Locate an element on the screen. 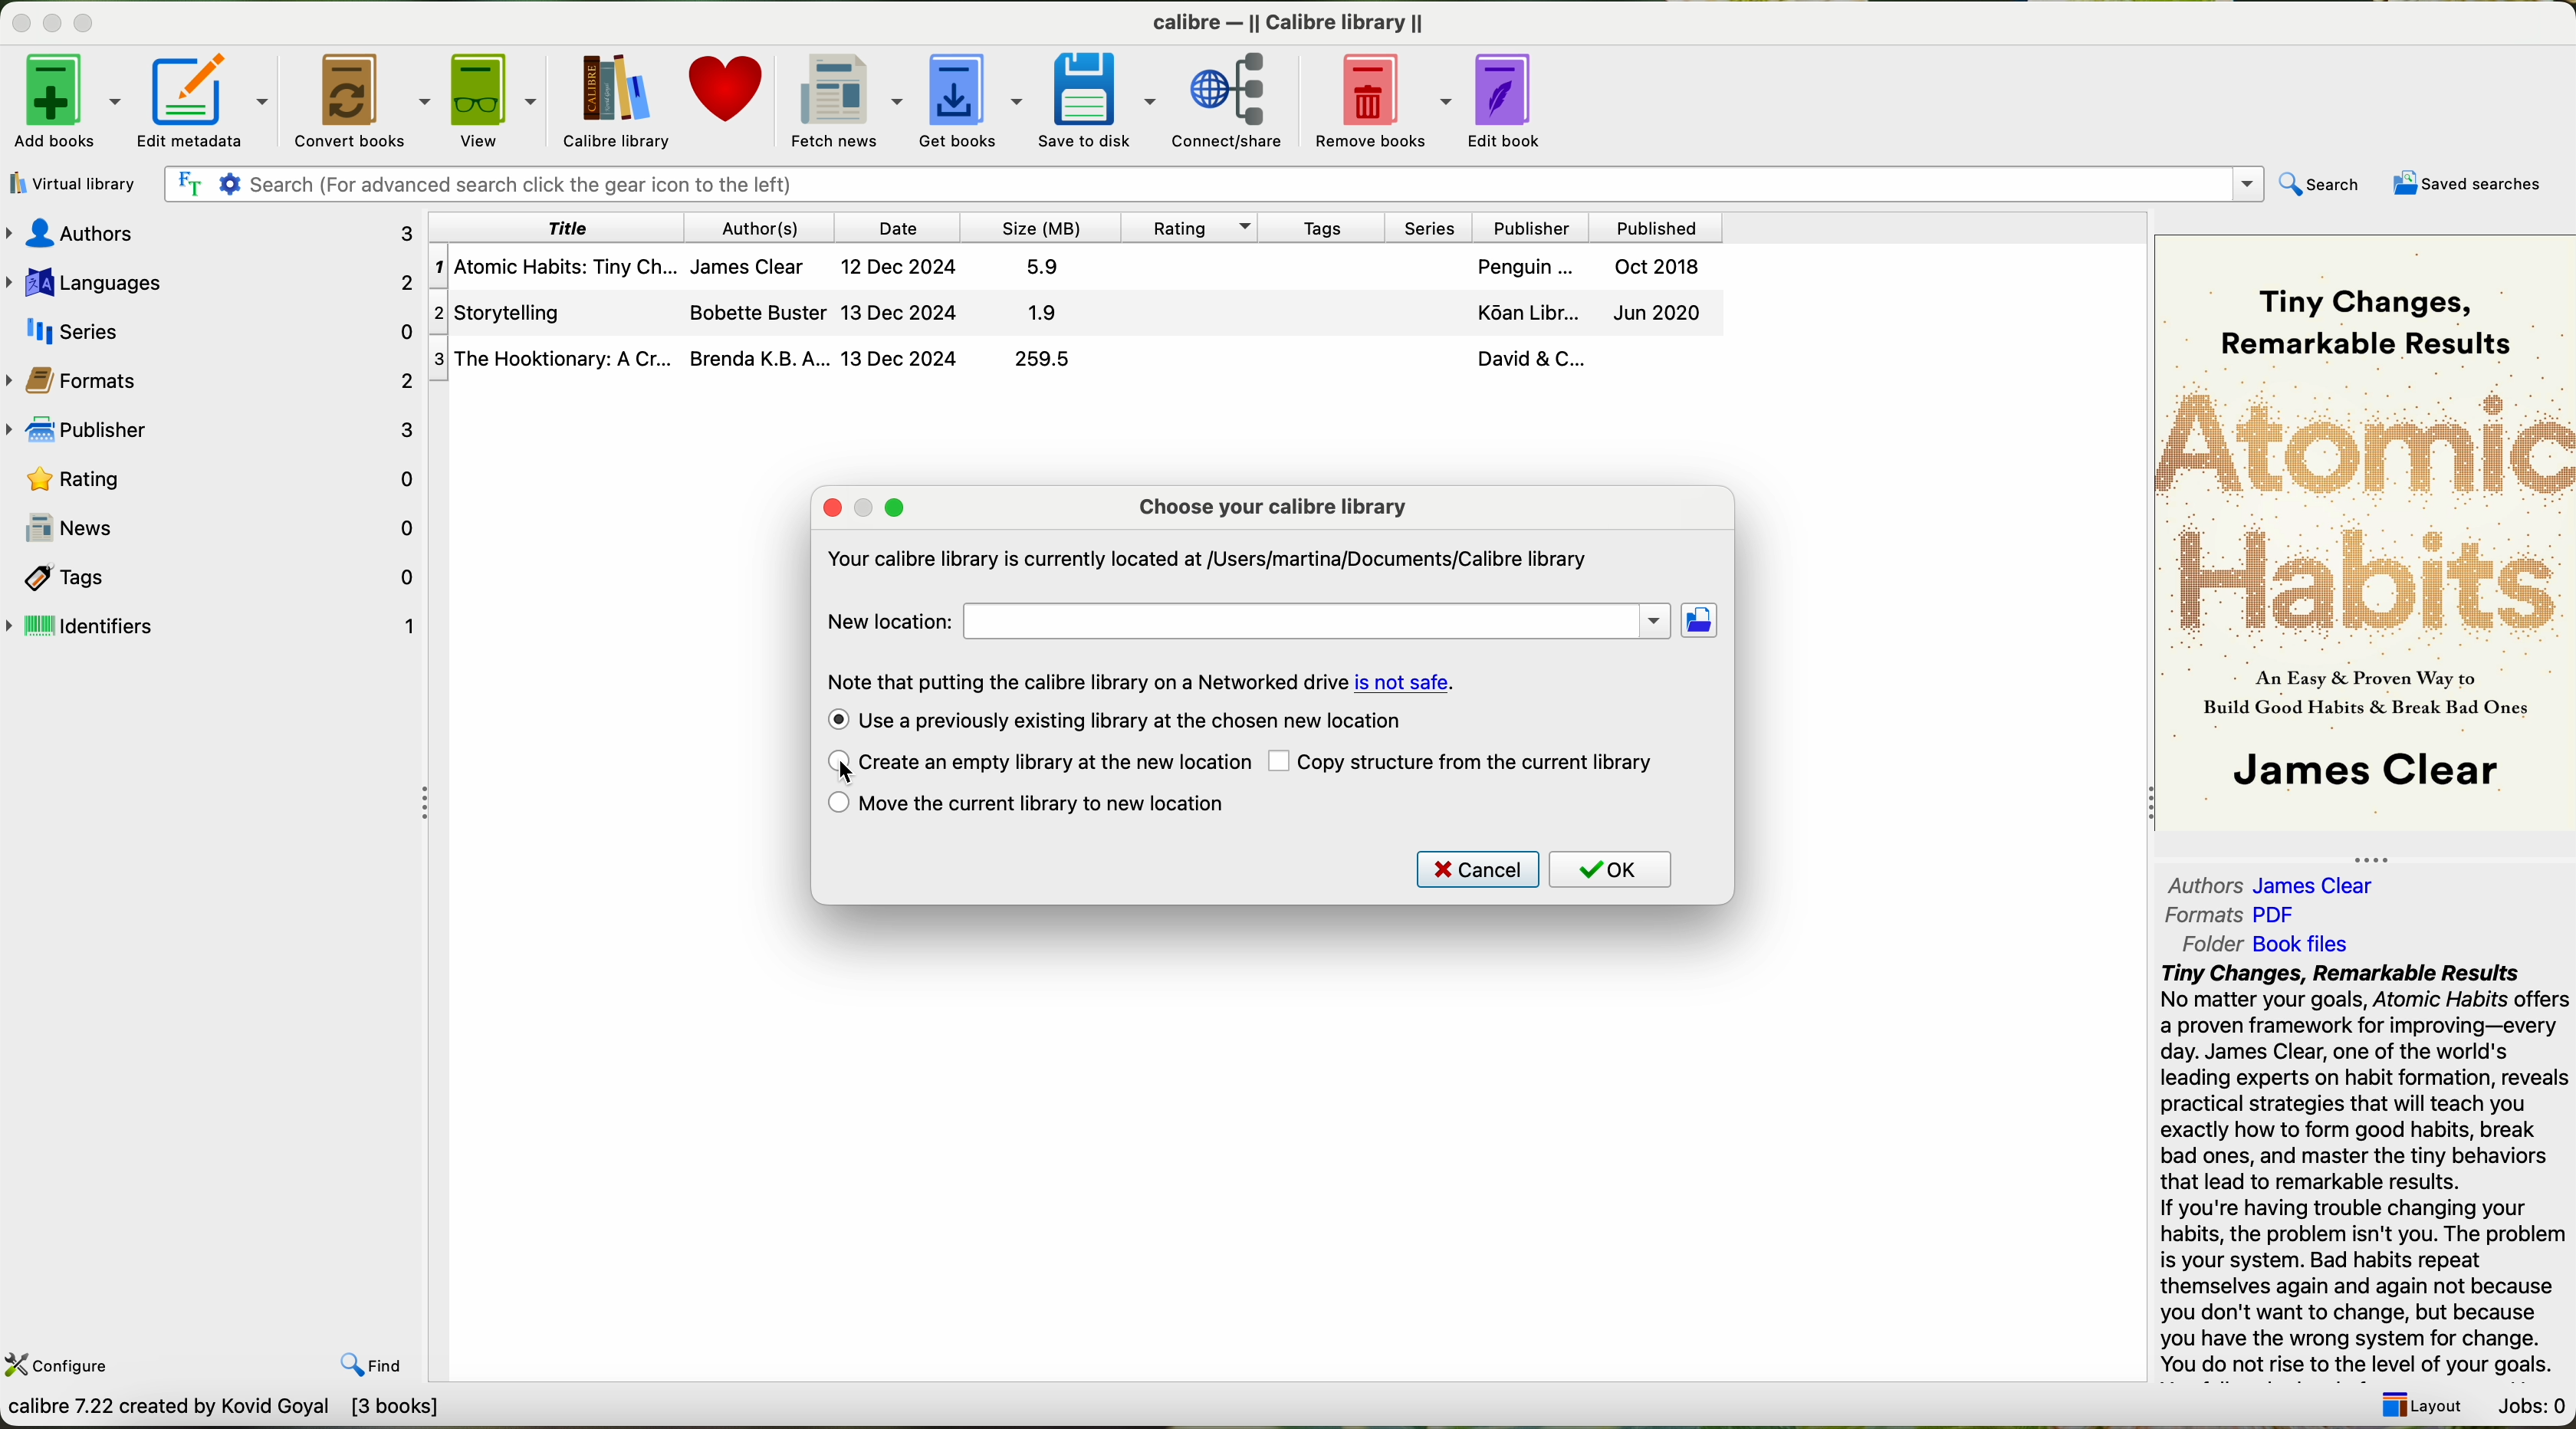  rating is located at coordinates (1185, 226).